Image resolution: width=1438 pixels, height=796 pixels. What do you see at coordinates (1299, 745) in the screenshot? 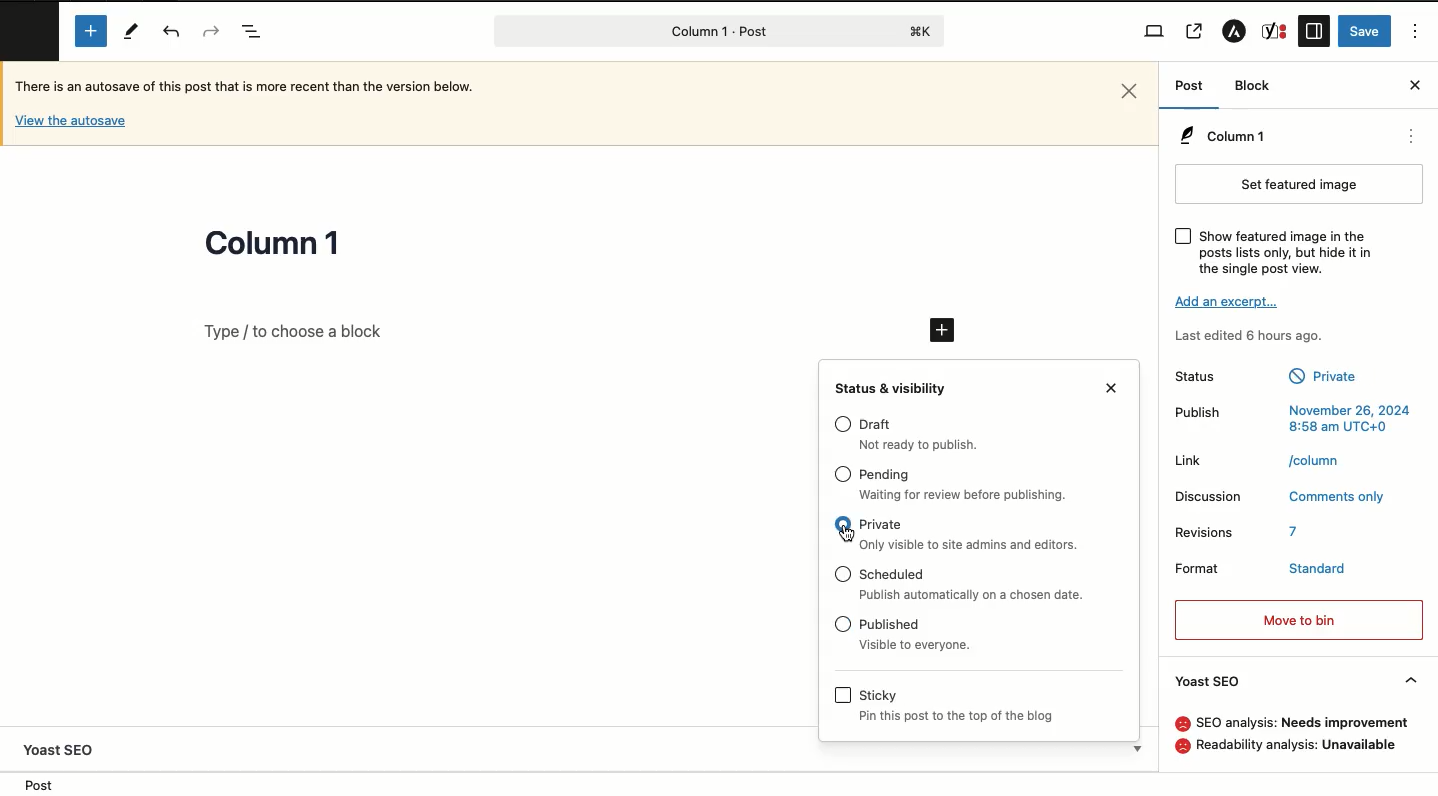
I see `Analysis` at bounding box center [1299, 745].